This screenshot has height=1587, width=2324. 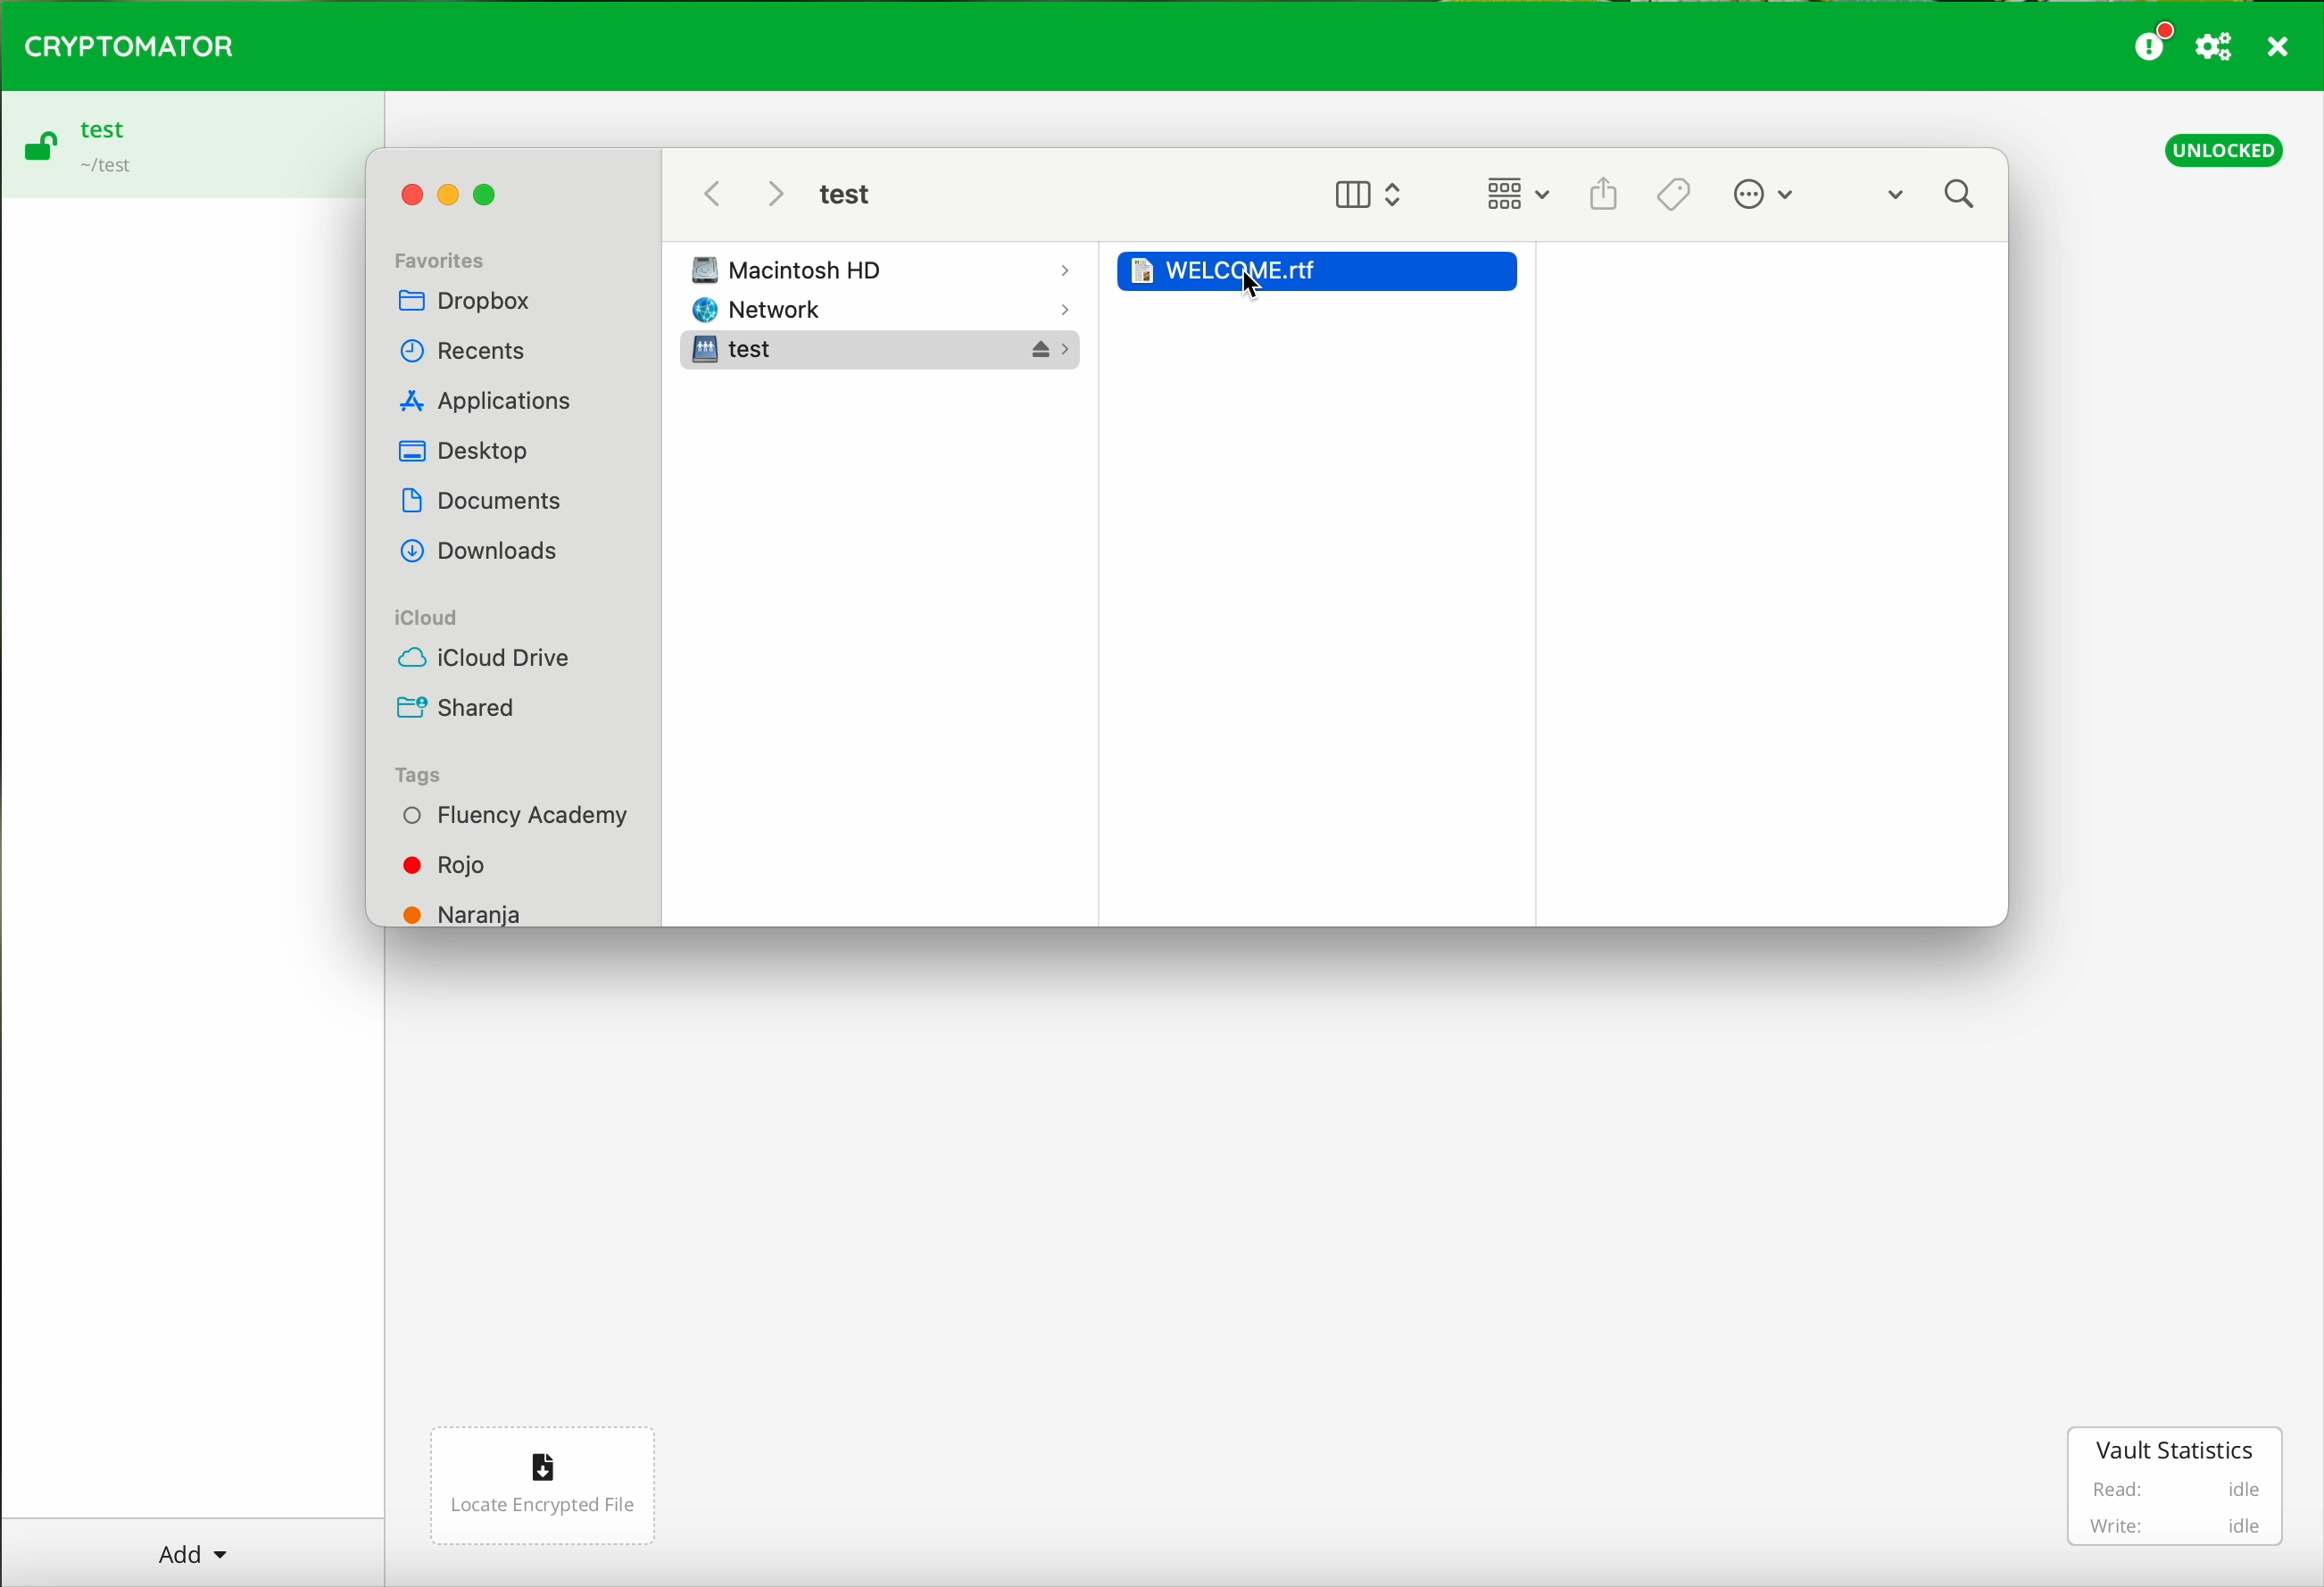 I want to click on Network, so click(x=893, y=310).